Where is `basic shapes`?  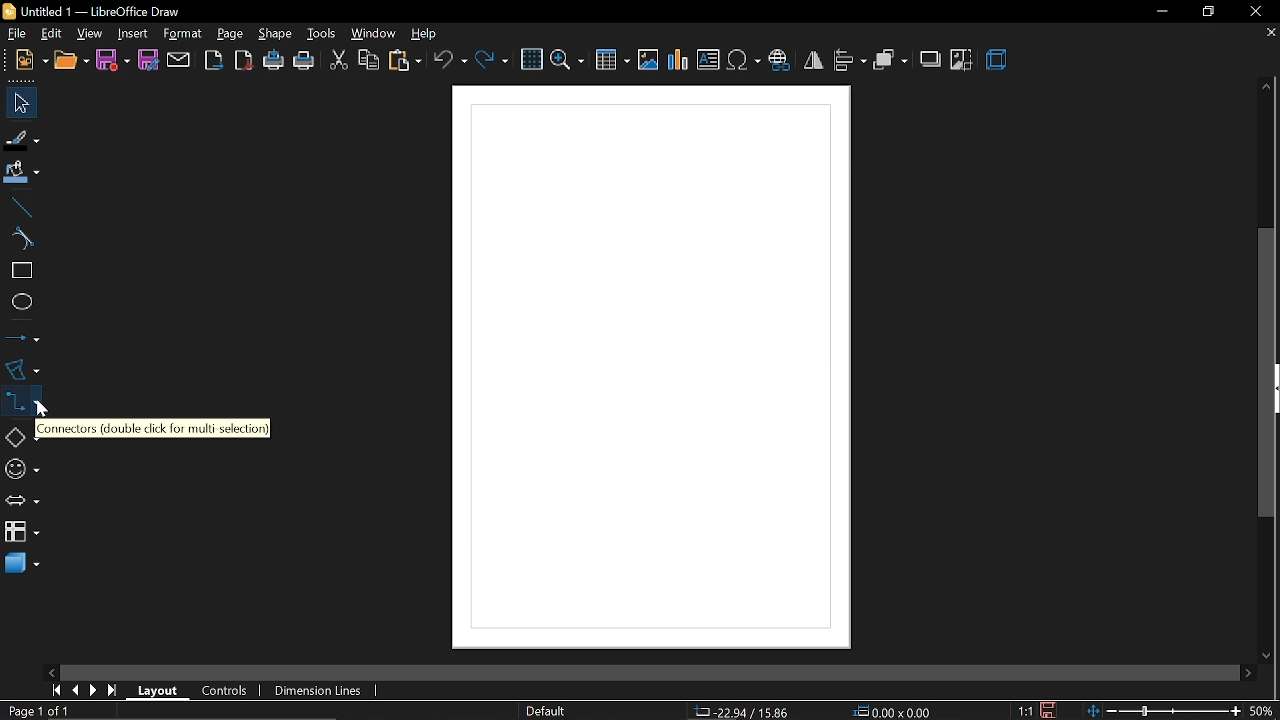 basic shapes is located at coordinates (18, 434).